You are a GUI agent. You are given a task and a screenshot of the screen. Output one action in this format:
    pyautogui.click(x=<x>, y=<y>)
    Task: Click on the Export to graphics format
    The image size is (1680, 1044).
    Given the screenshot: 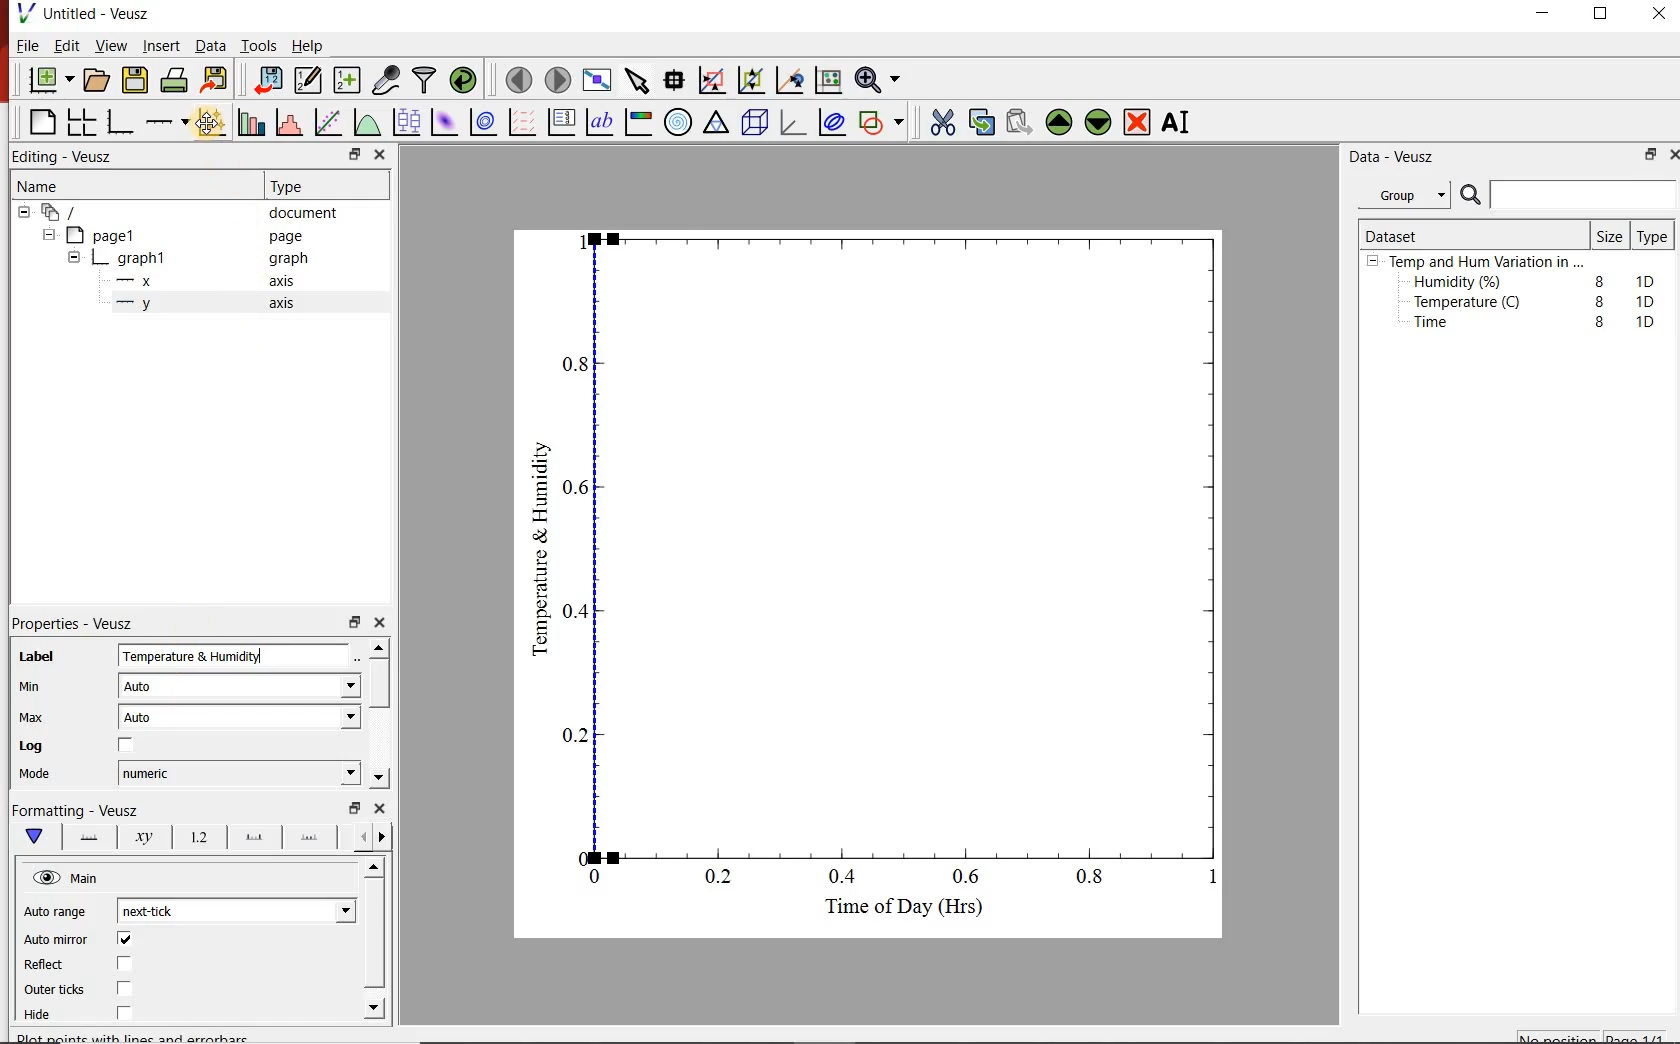 What is the action you would take?
    pyautogui.click(x=217, y=79)
    